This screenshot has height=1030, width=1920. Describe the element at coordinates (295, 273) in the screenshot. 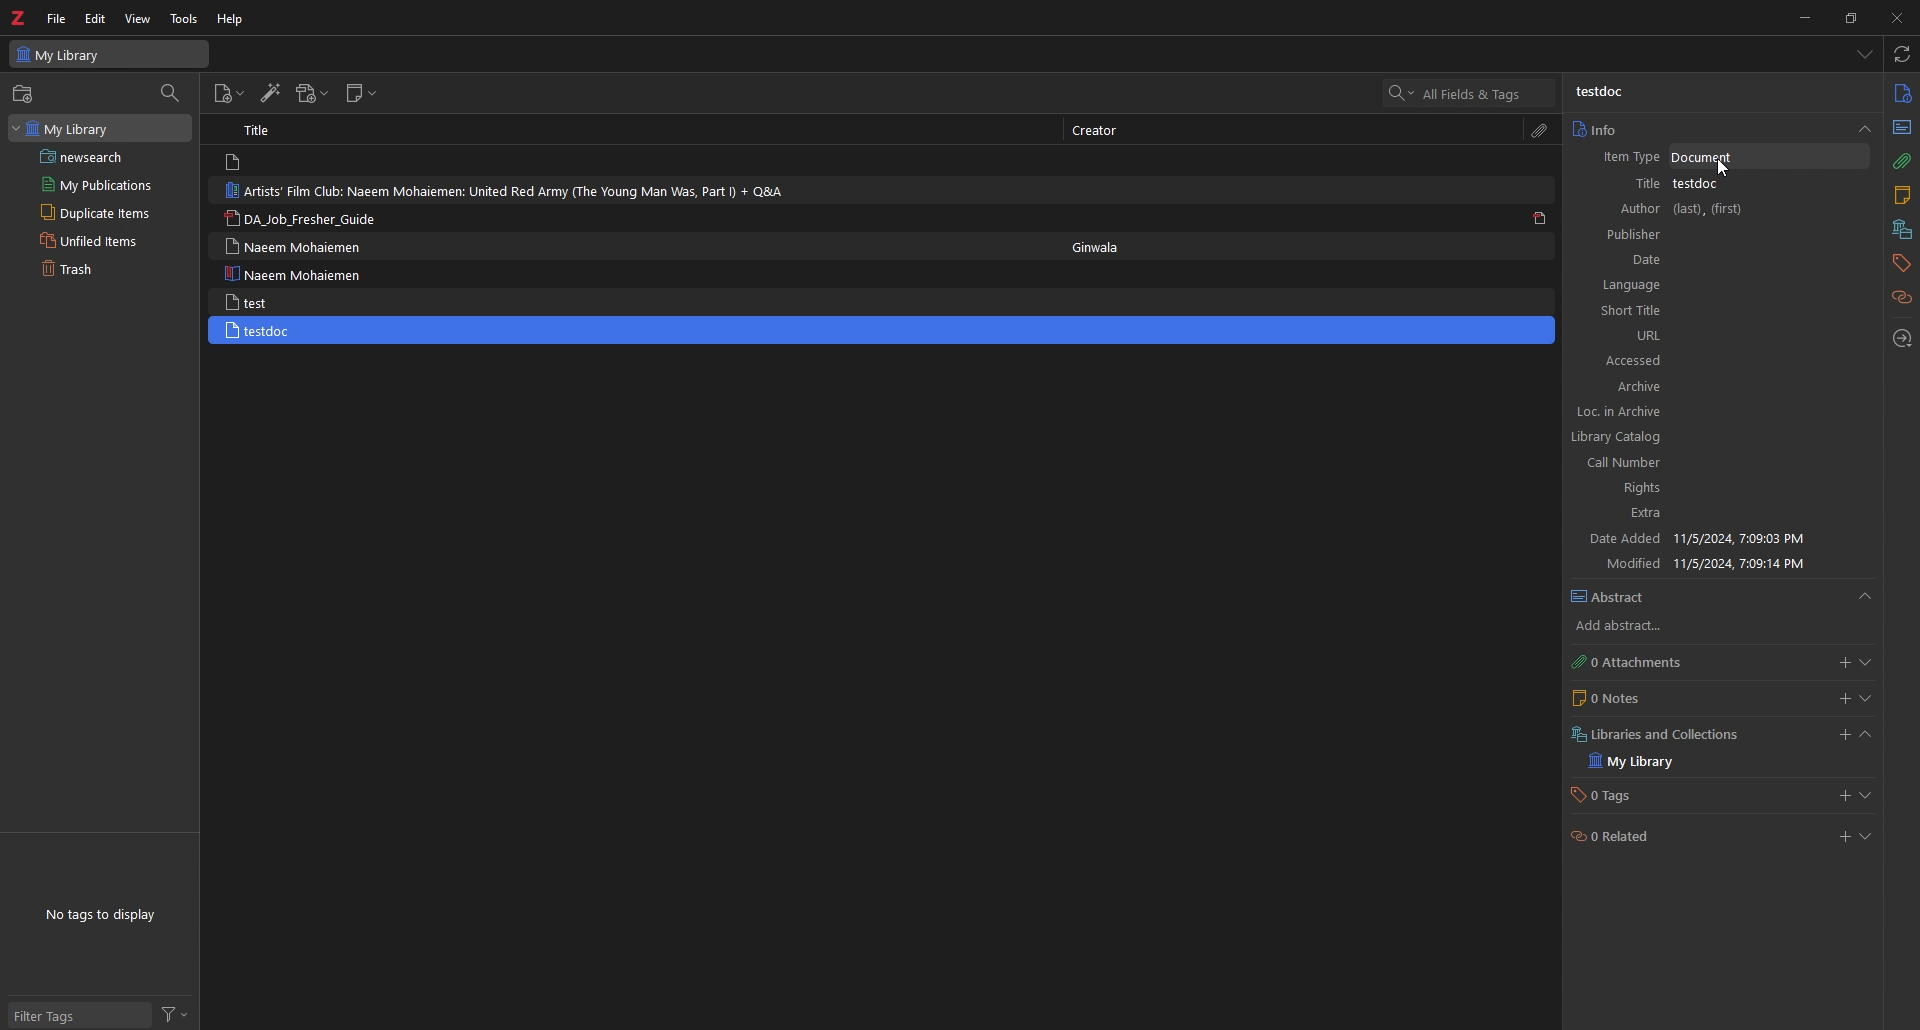

I see `Naeem Mohaiemen` at that location.